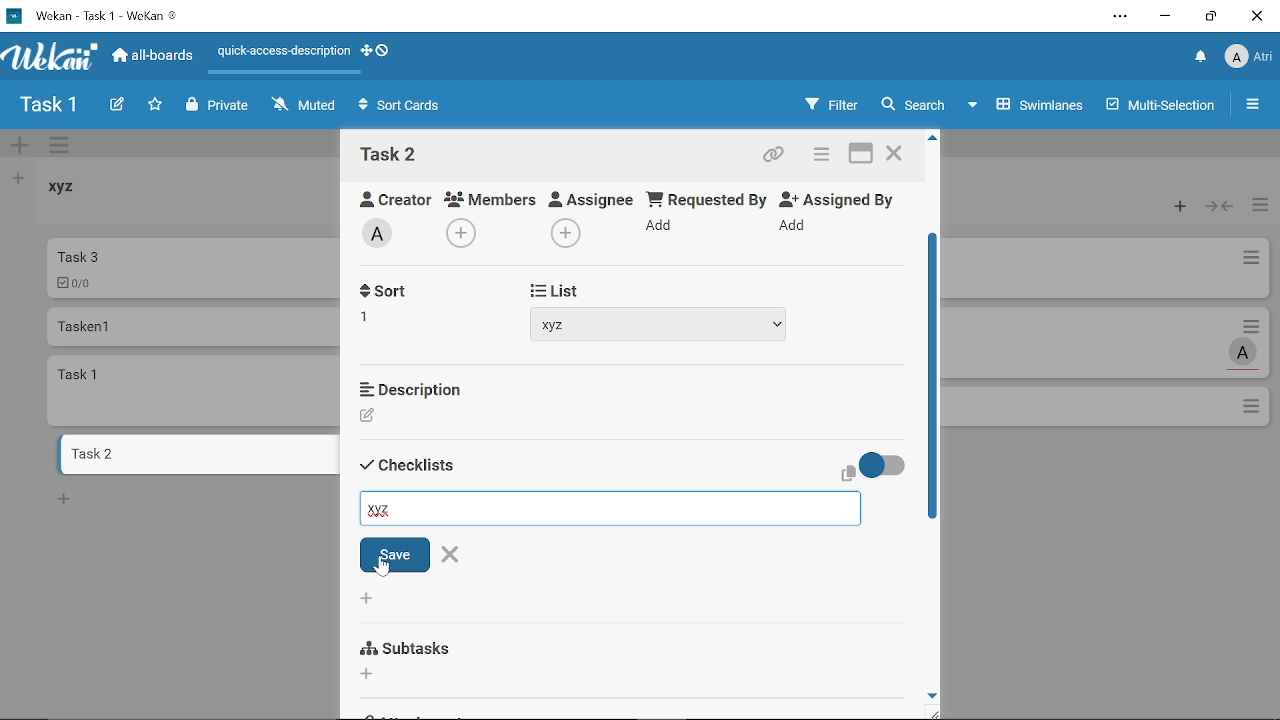 The image size is (1280, 720). What do you see at coordinates (1201, 58) in the screenshot?
I see `Notifications` at bounding box center [1201, 58].